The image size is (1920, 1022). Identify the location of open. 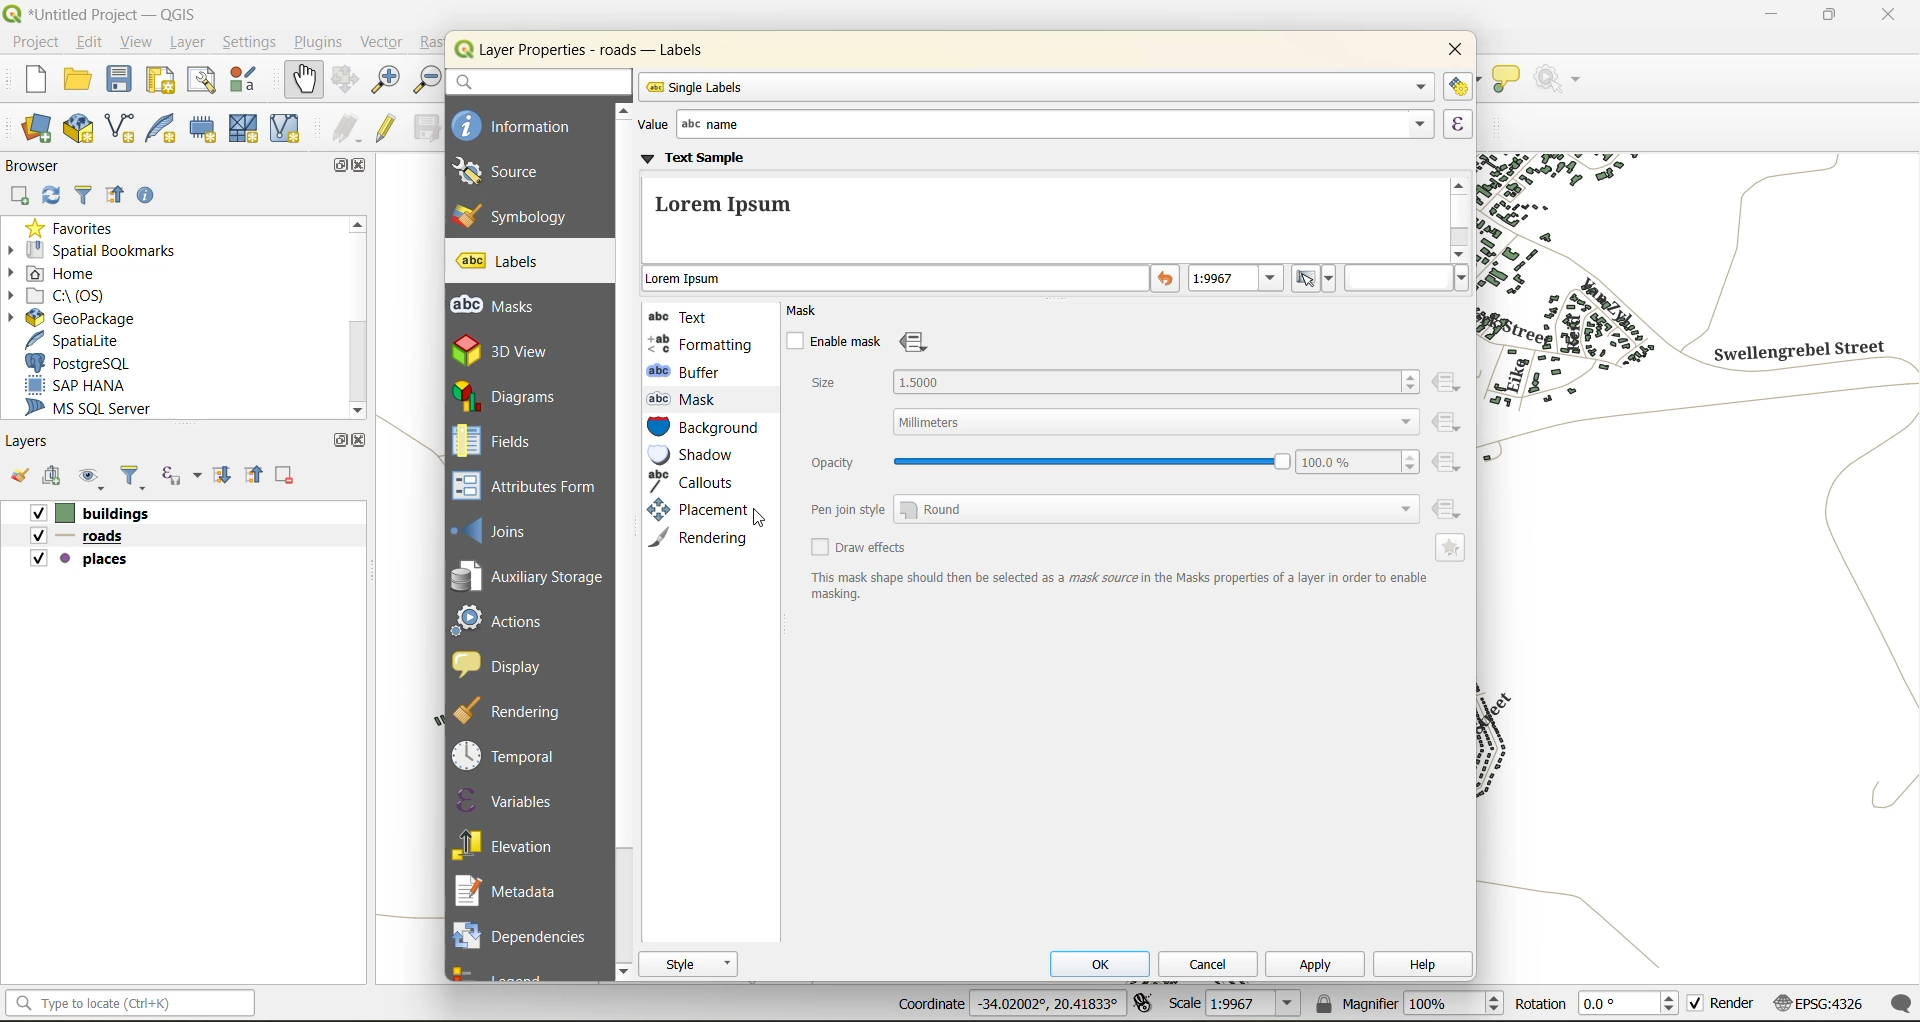
(17, 474).